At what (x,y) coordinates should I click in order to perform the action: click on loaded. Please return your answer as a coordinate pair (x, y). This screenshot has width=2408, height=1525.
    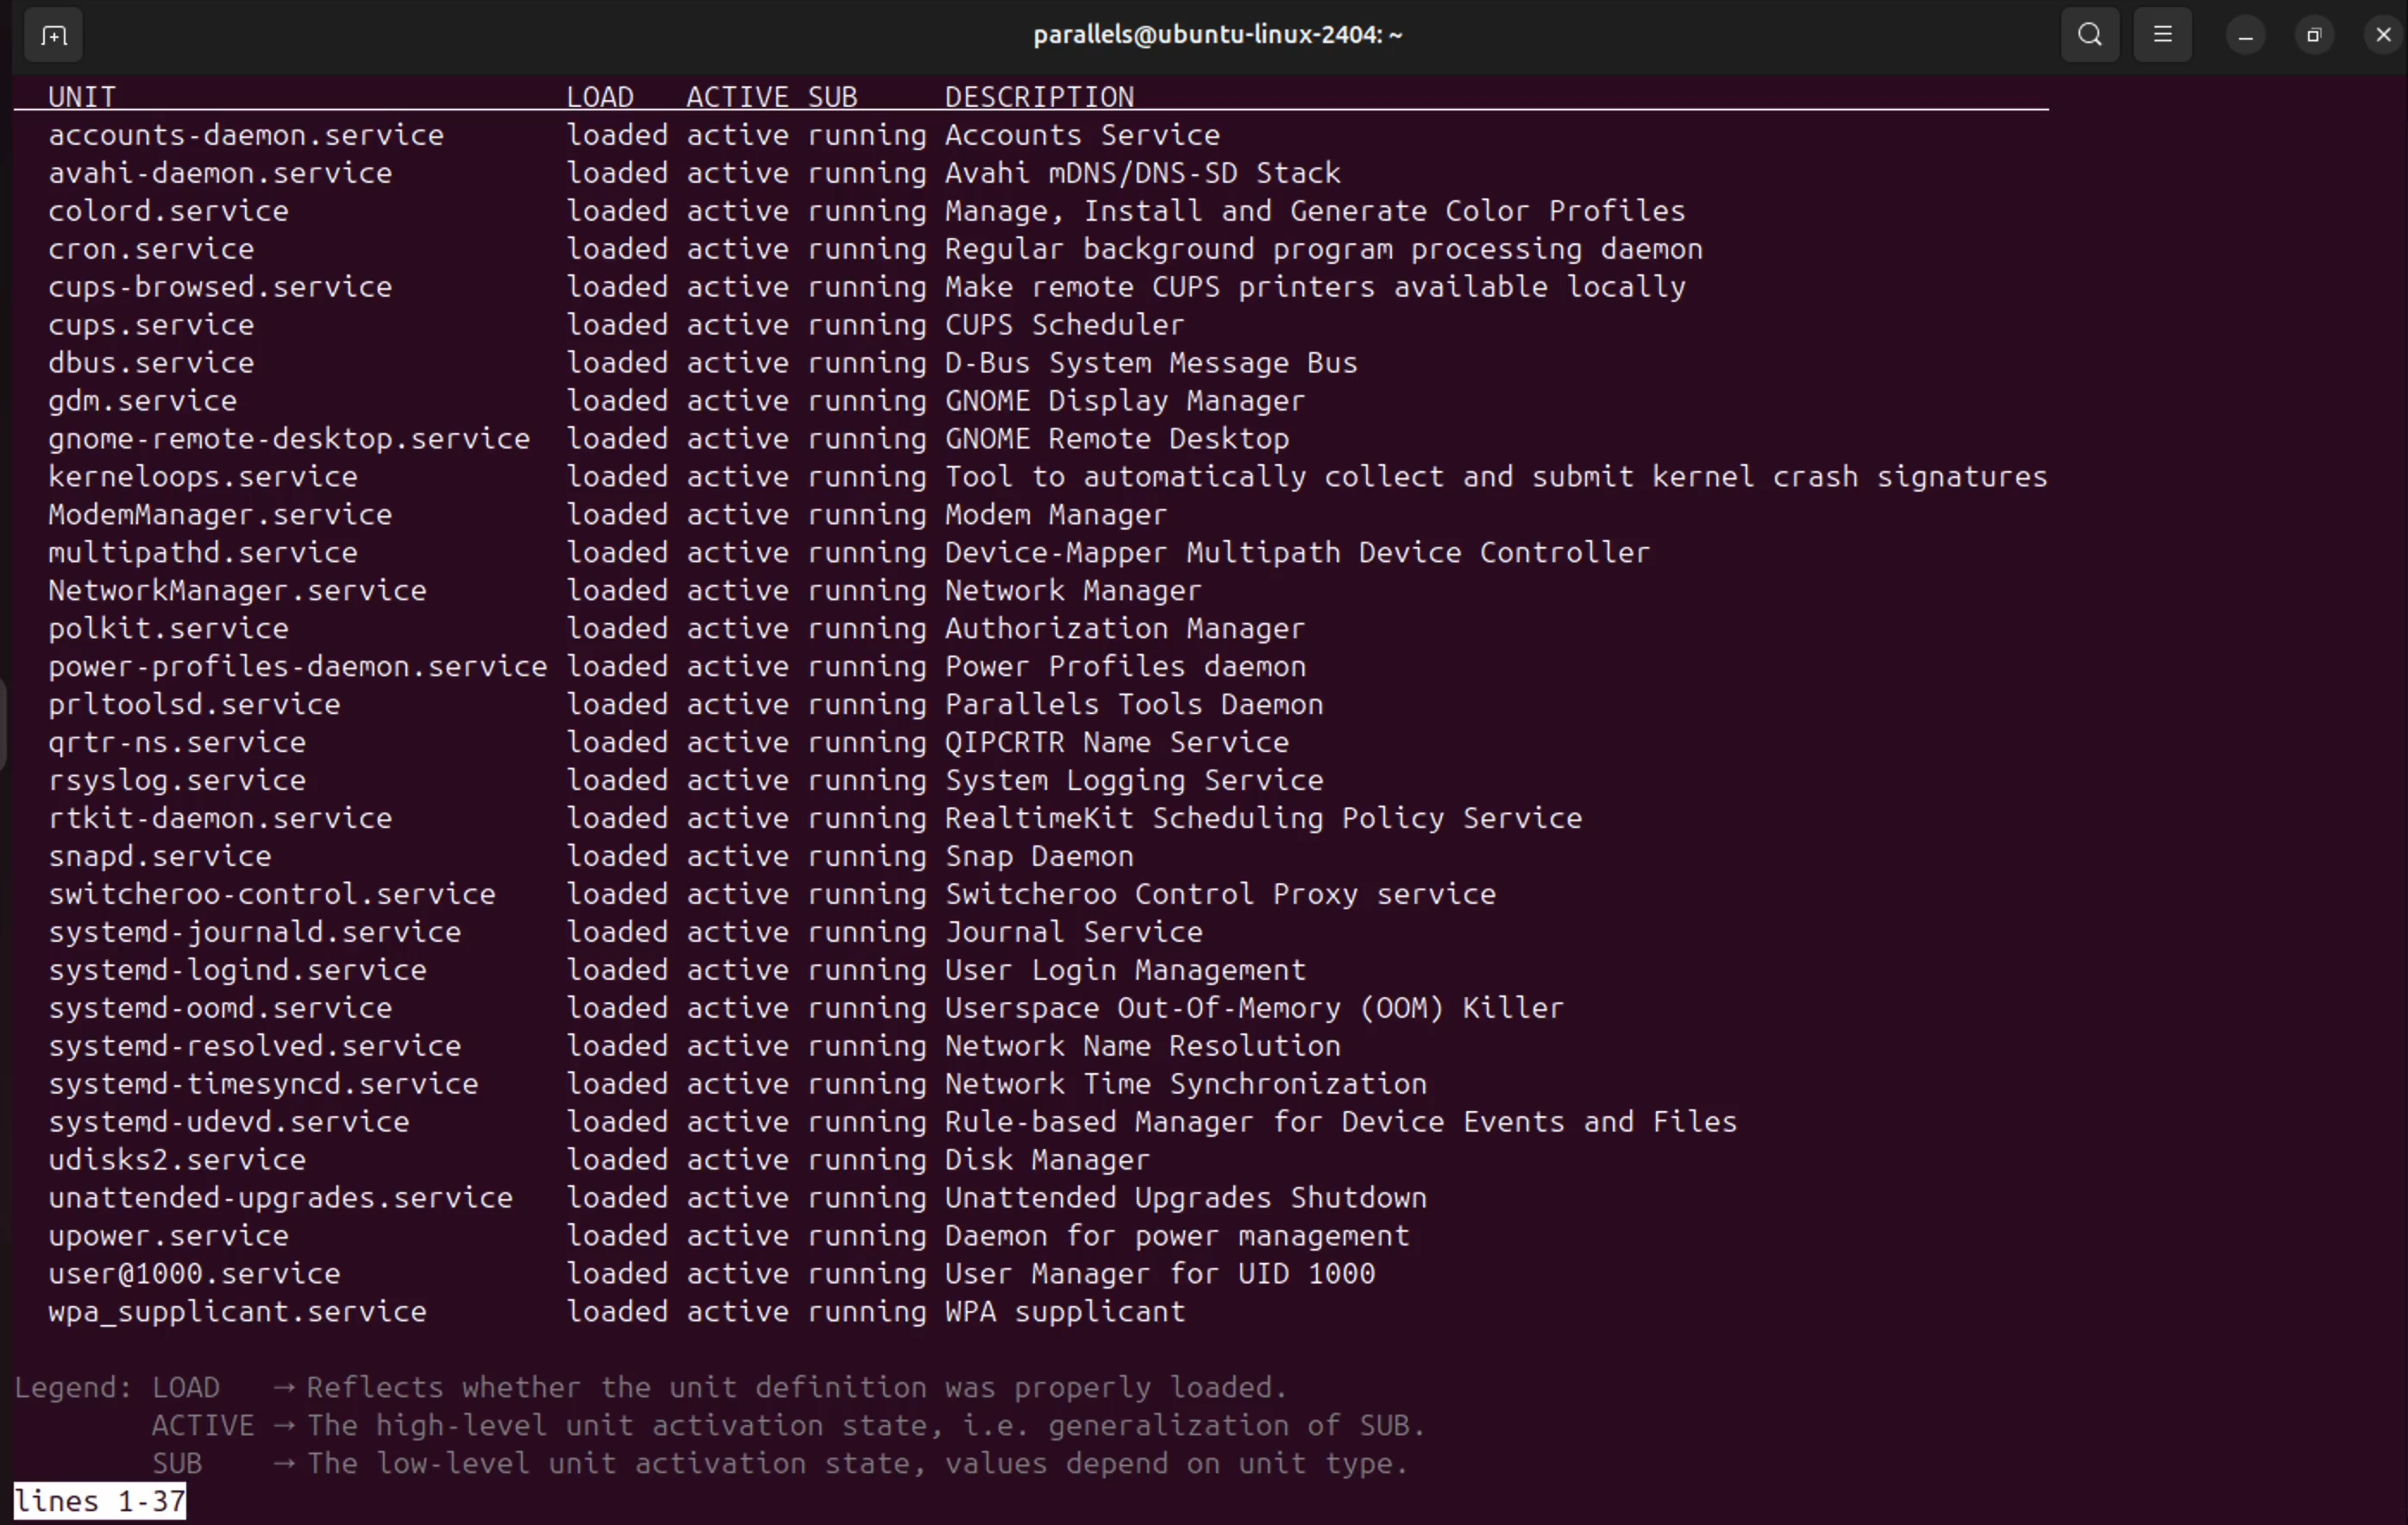
    Looking at the image, I should click on (622, 1164).